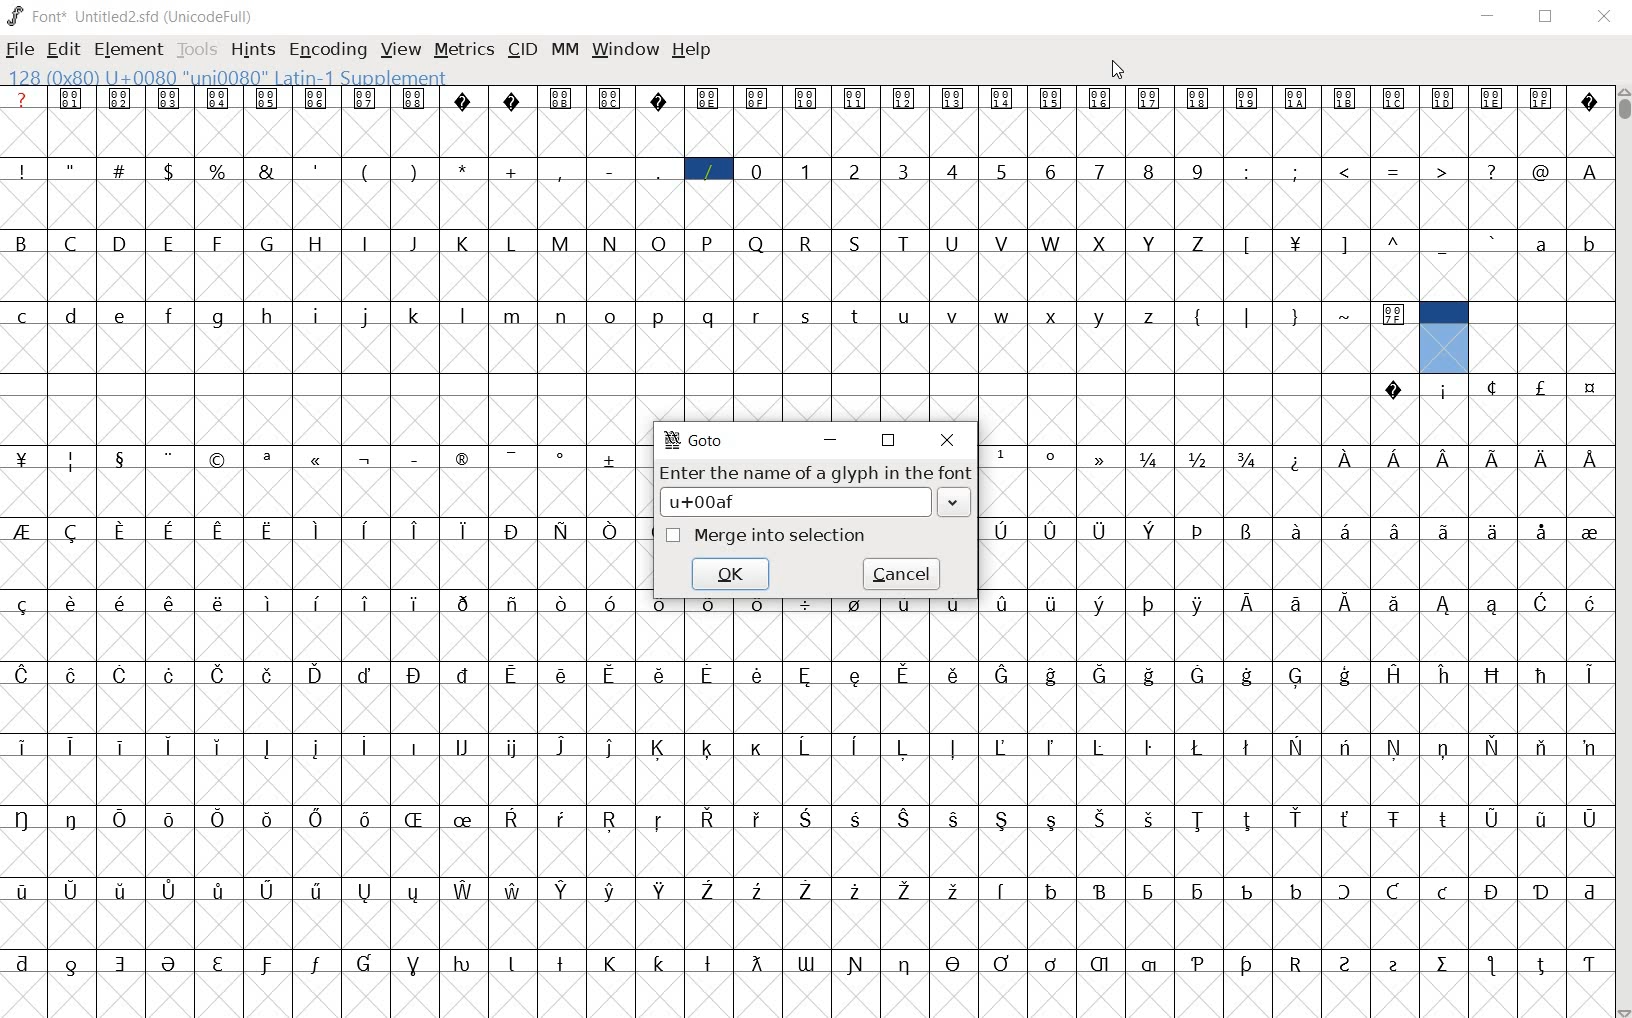 The width and height of the screenshot is (1632, 1018). What do you see at coordinates (417, 602) in the screenshot?
I see `Symbol` at bounding box center [417, 602].